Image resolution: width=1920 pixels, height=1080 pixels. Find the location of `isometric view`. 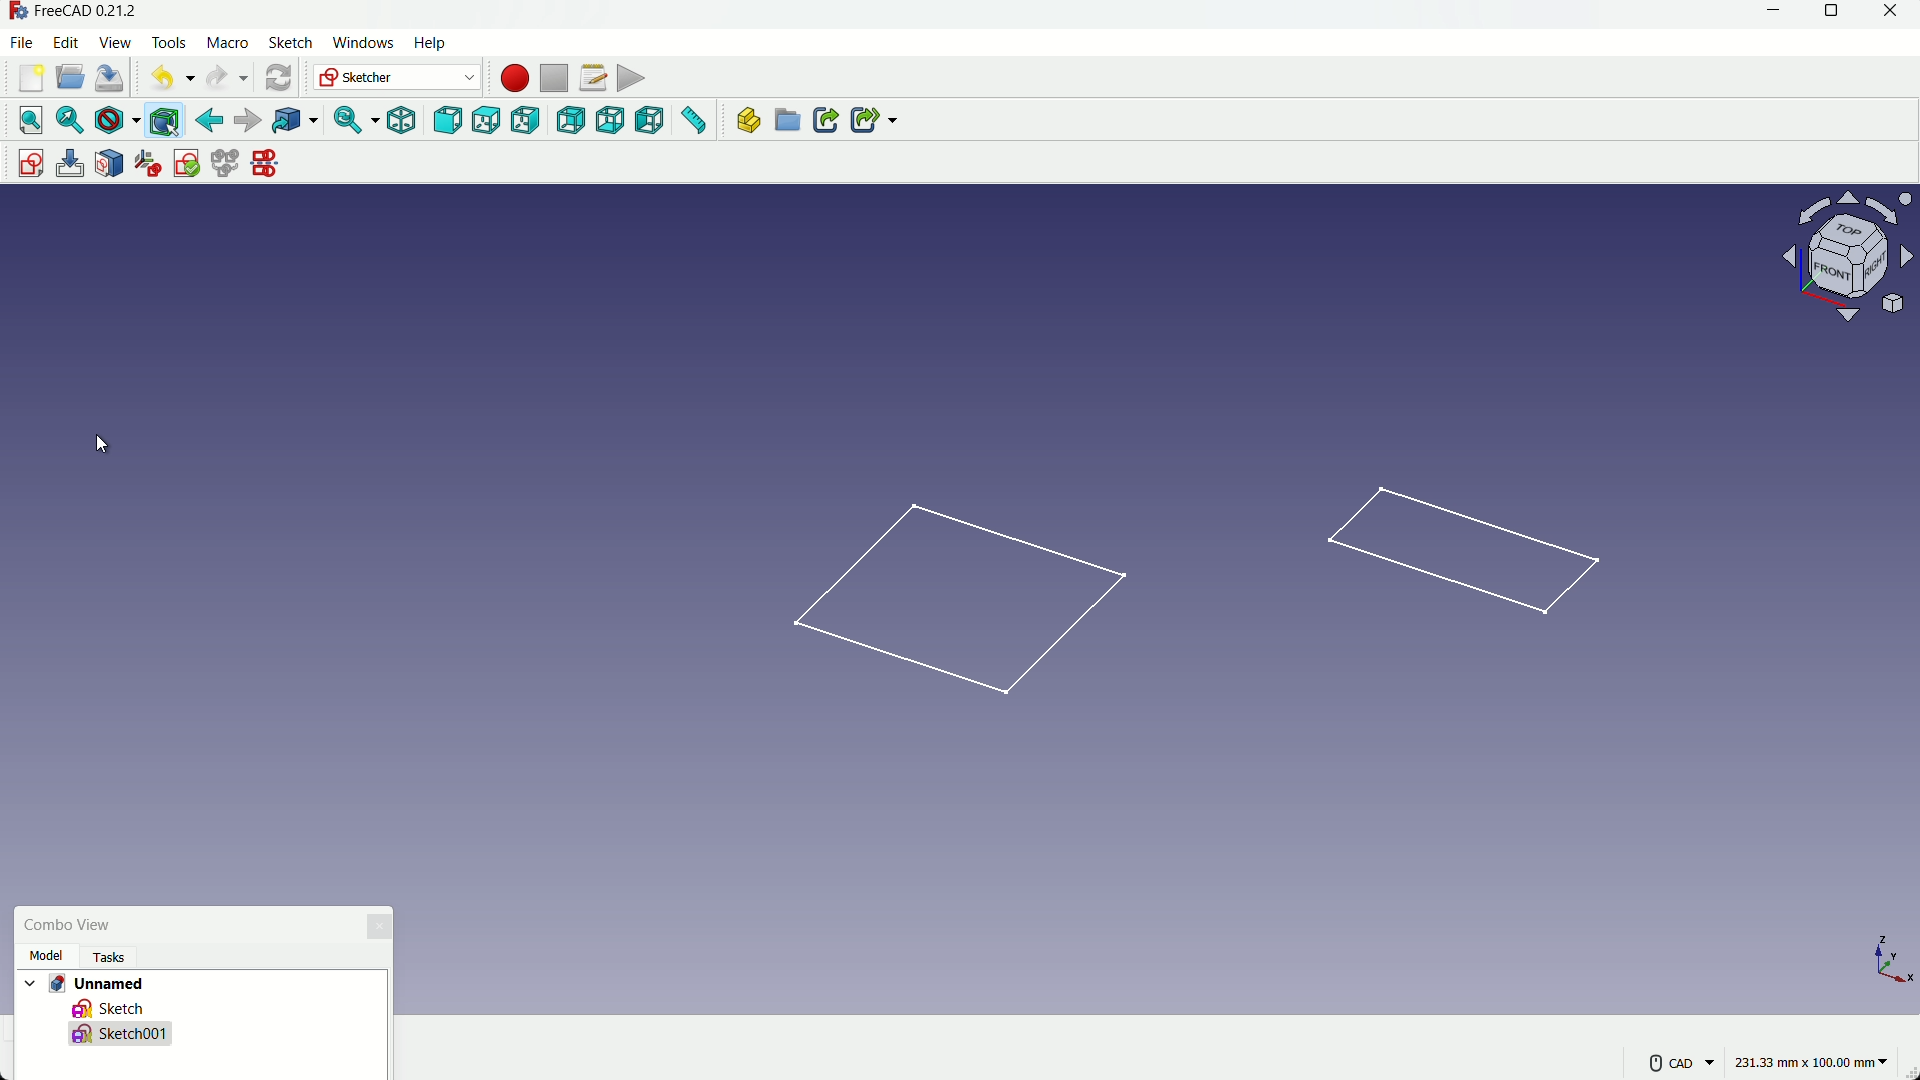

isometric view is located at coordinates (402, 121).